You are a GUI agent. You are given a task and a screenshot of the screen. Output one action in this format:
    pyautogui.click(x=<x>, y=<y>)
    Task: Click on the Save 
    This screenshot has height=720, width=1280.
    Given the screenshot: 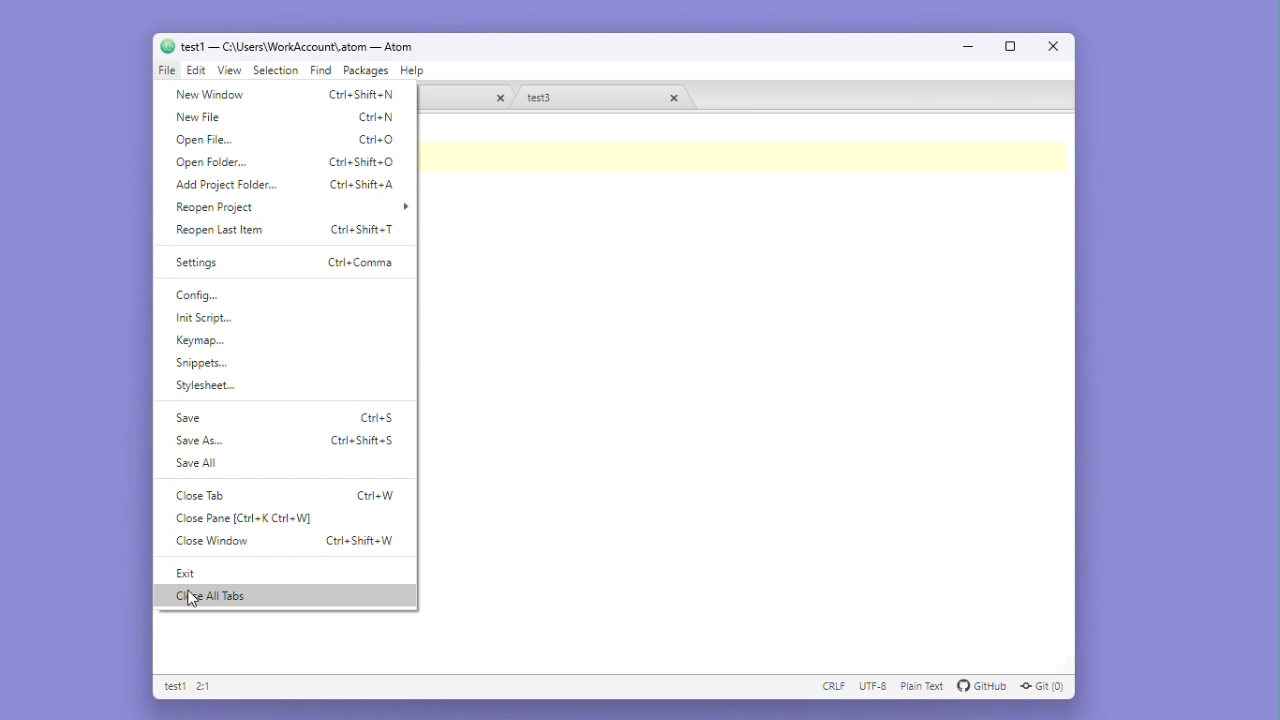 What is the action you would take?
    pyautogui.click(x=193, y=417)
    